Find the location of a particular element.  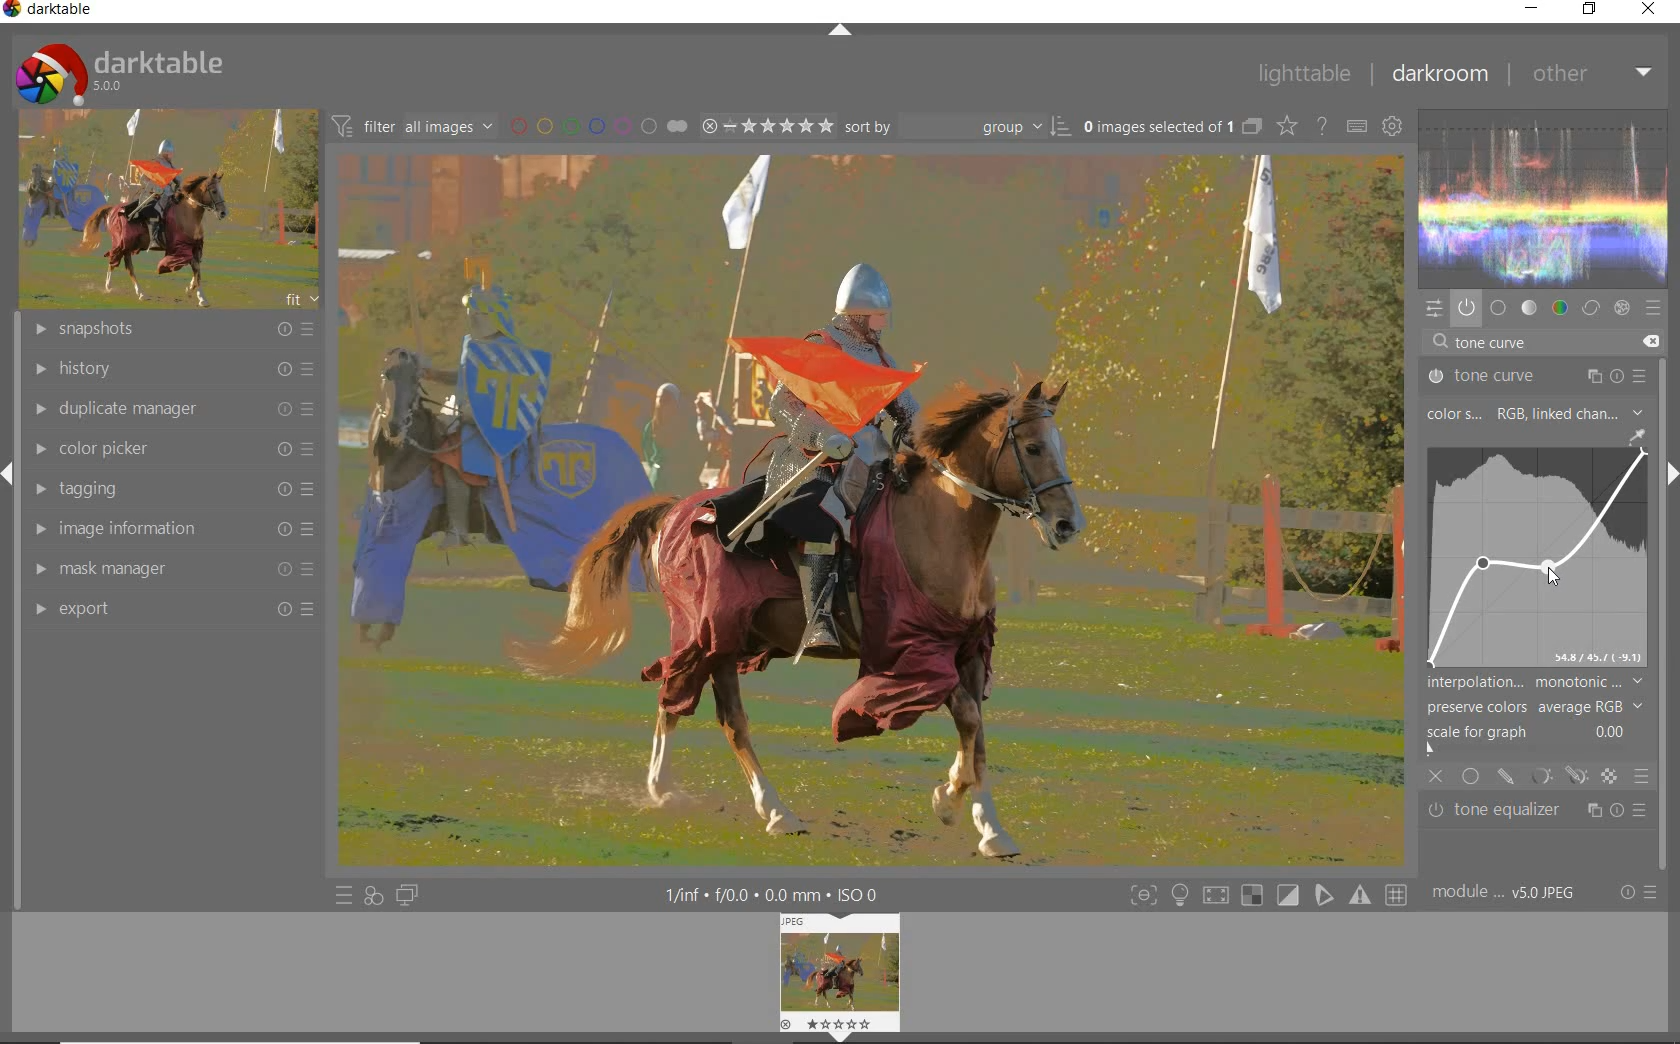

history is located at coordinates (171, 370).